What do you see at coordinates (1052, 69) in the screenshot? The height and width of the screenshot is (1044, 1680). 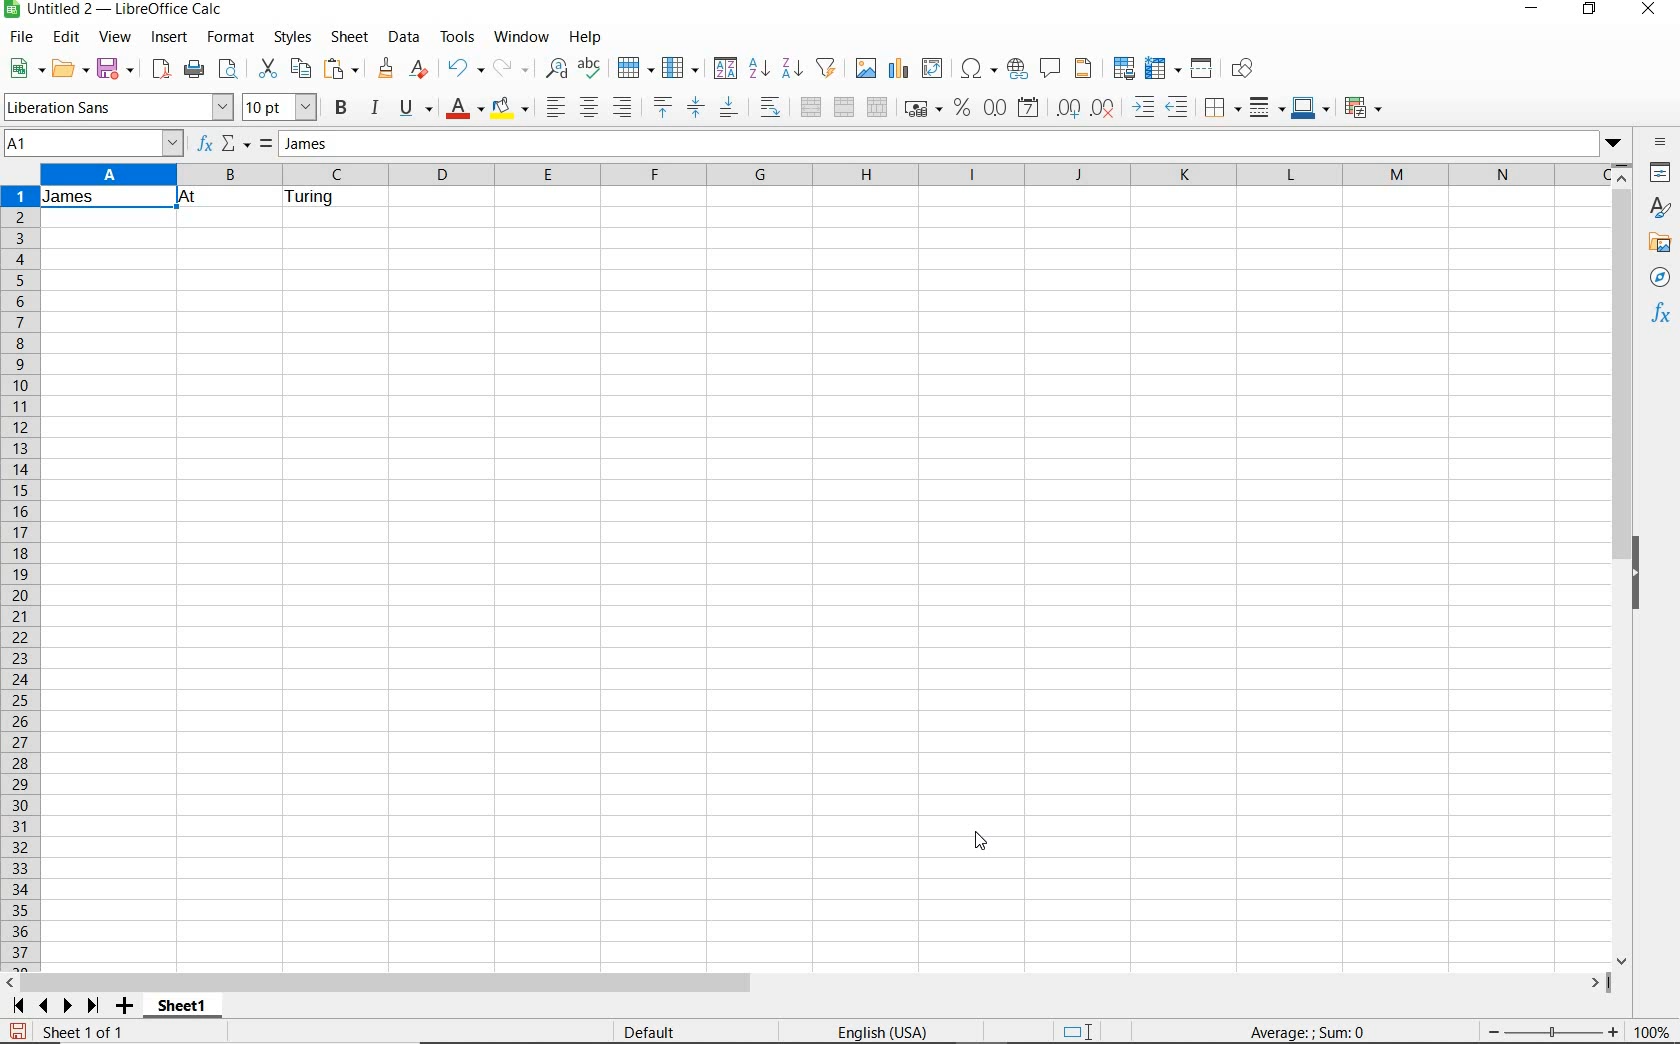 I see `insert comment` at bounding box center [1052, 69].